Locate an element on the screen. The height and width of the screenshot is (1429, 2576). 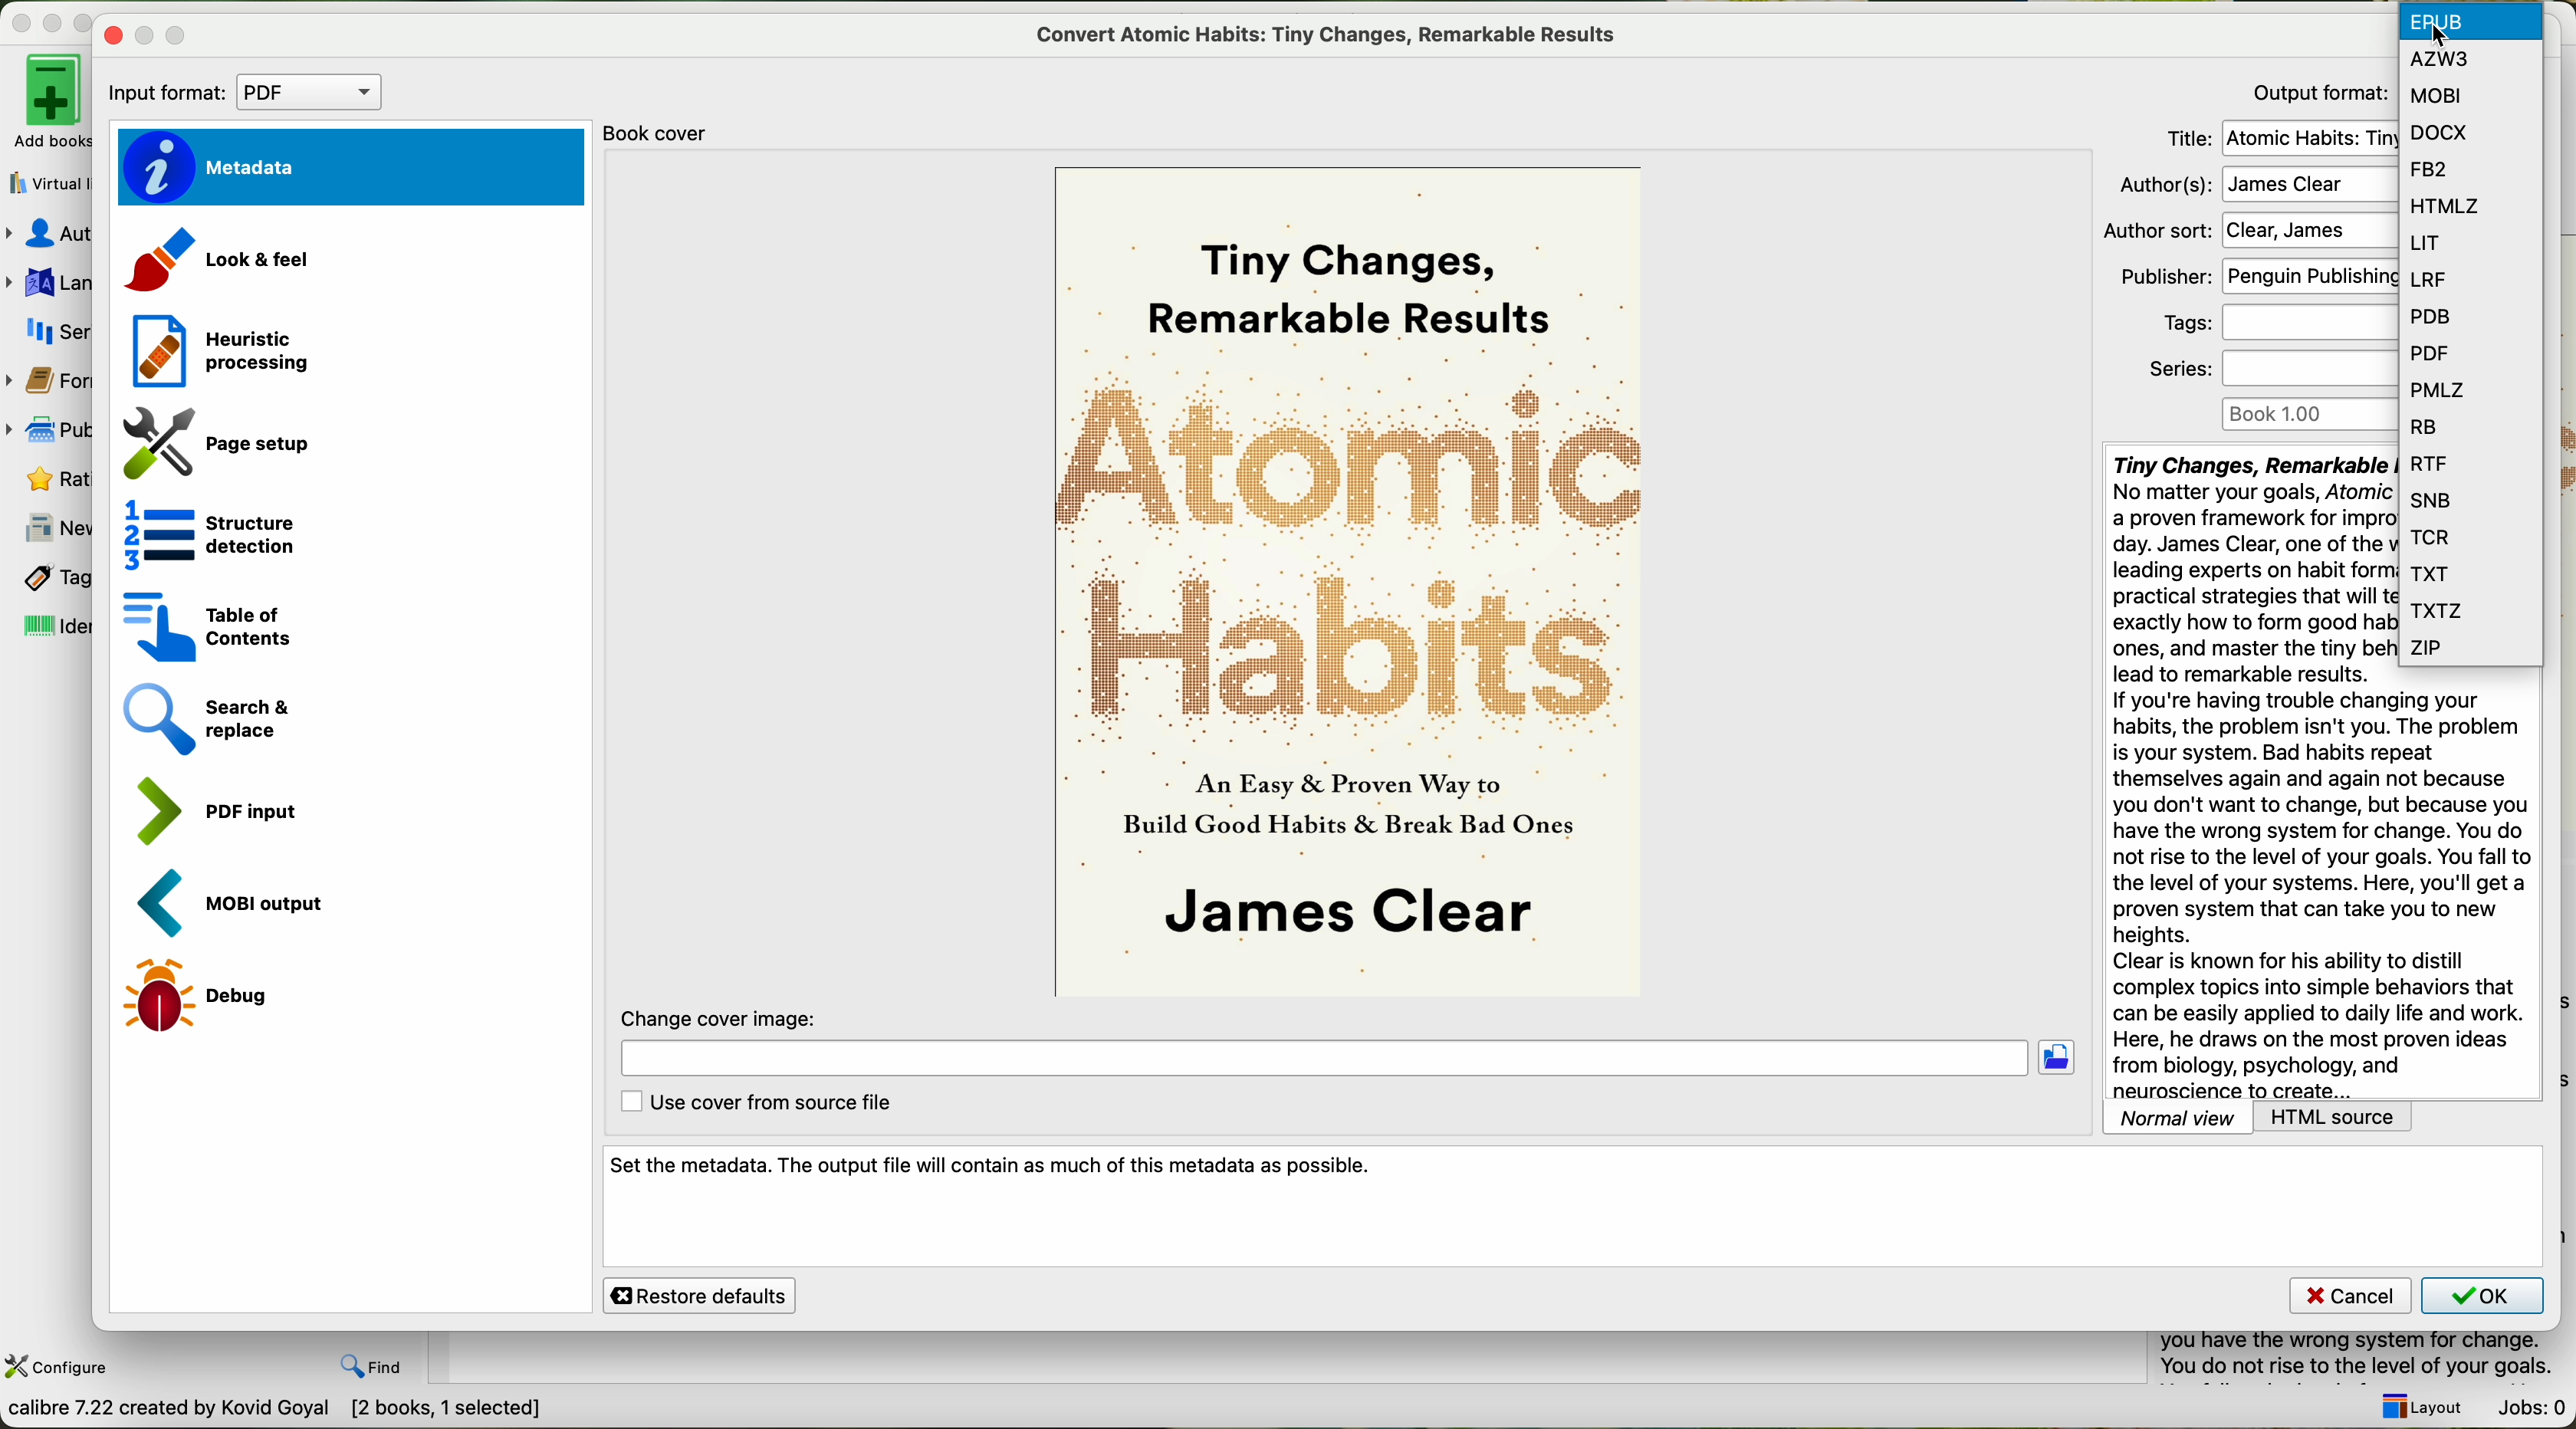
PDB is located at coordinates (2471, 315).